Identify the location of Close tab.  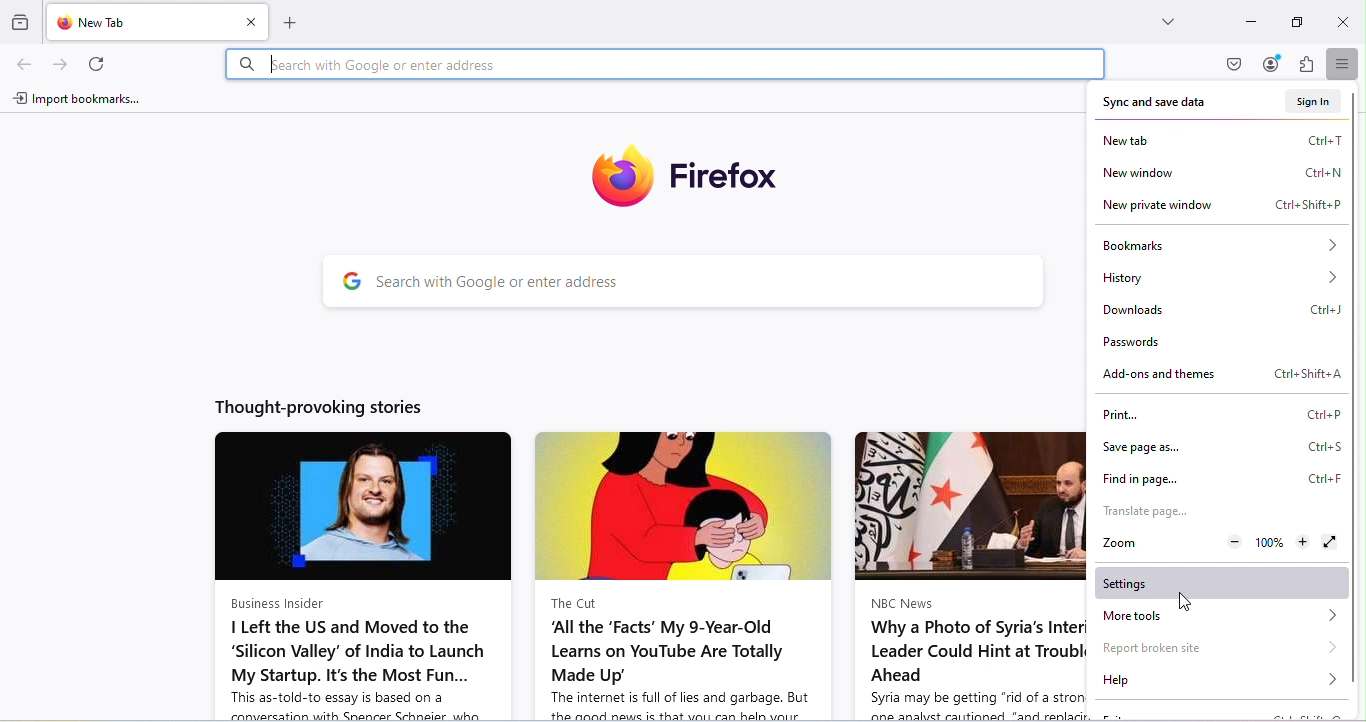
(254, 23).